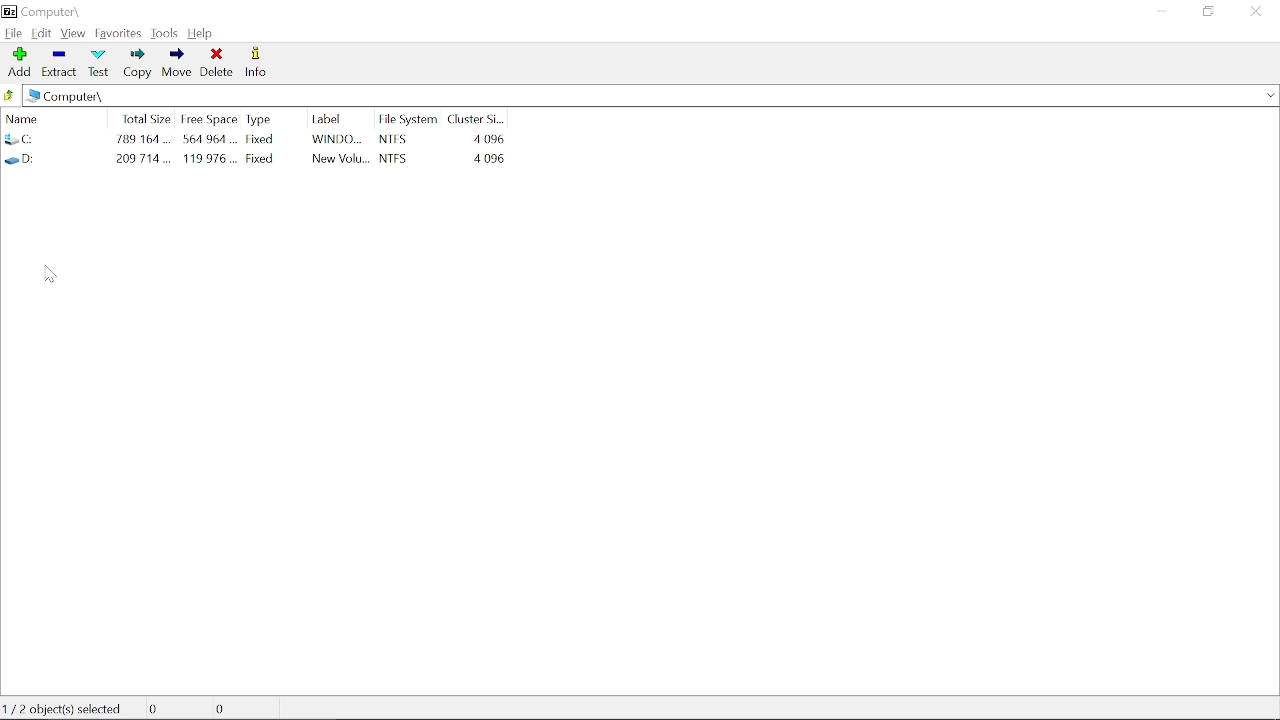  I want to click on info, so click(257, 63).